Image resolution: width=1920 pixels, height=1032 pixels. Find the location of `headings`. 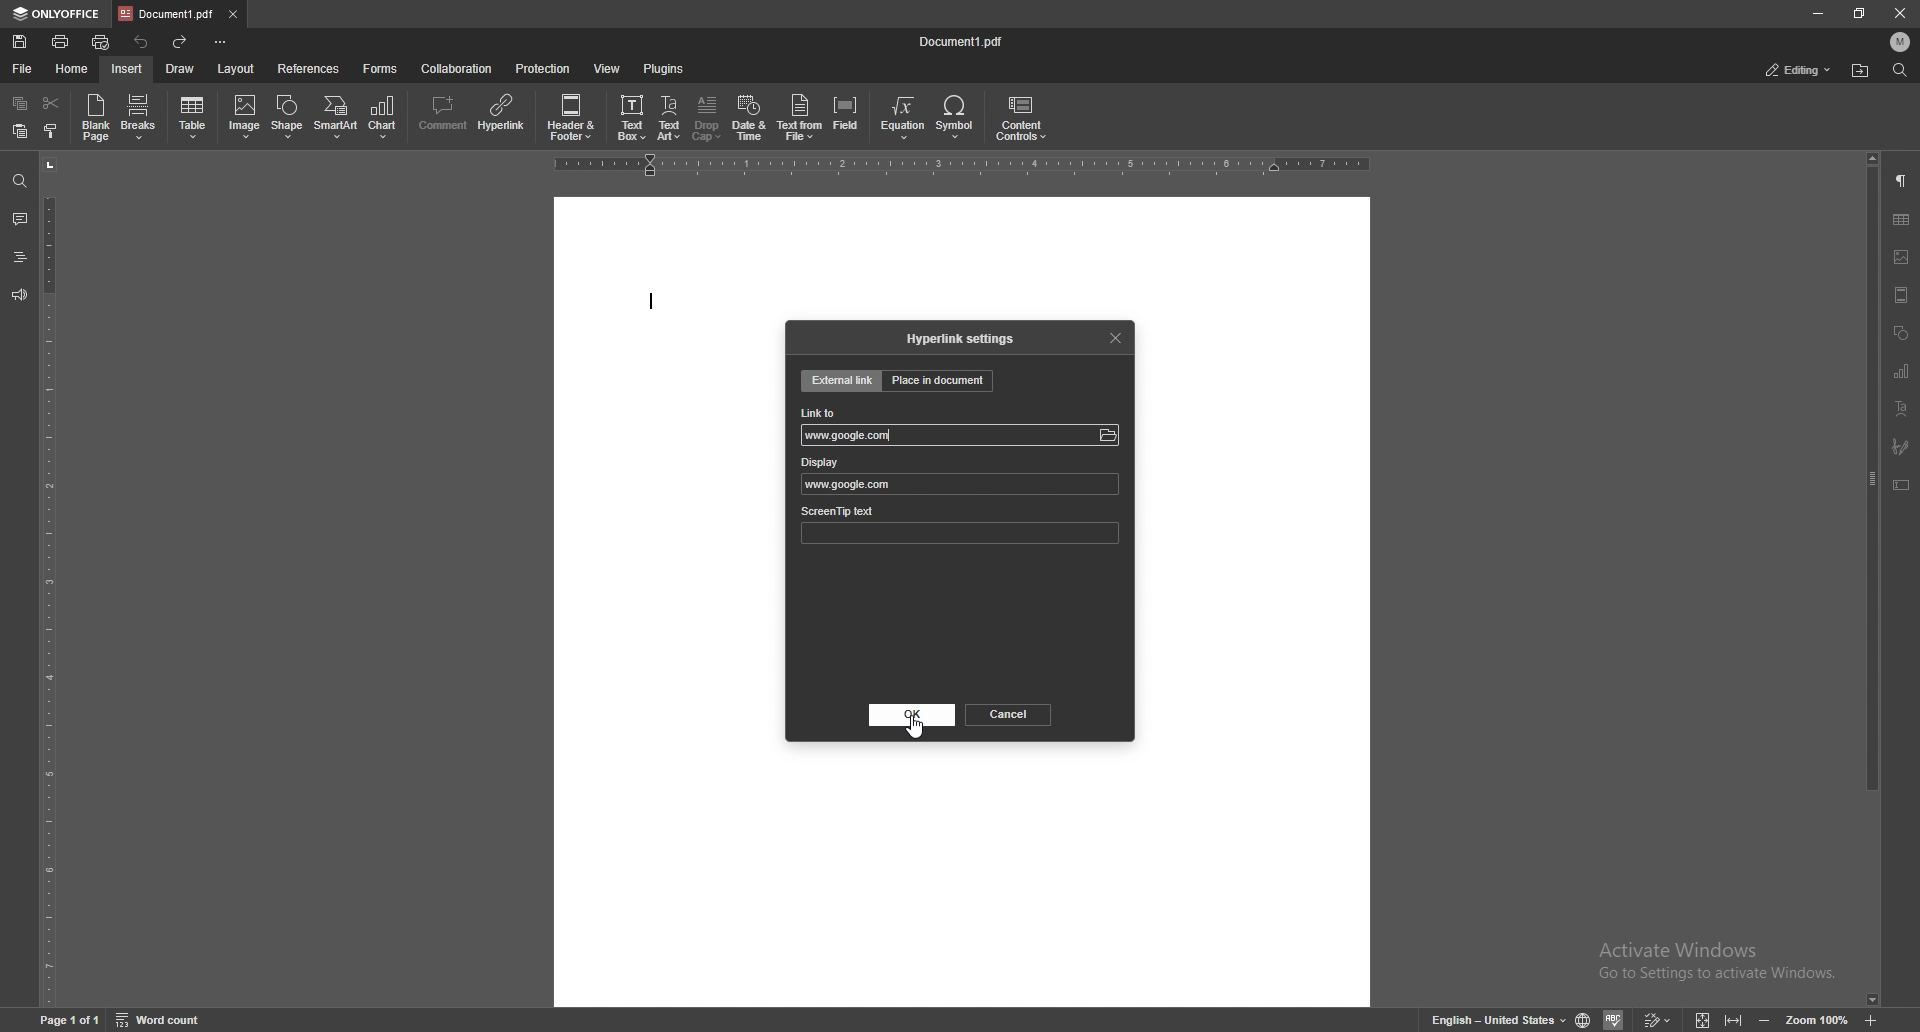

headings is located at coordinates (19, 257).